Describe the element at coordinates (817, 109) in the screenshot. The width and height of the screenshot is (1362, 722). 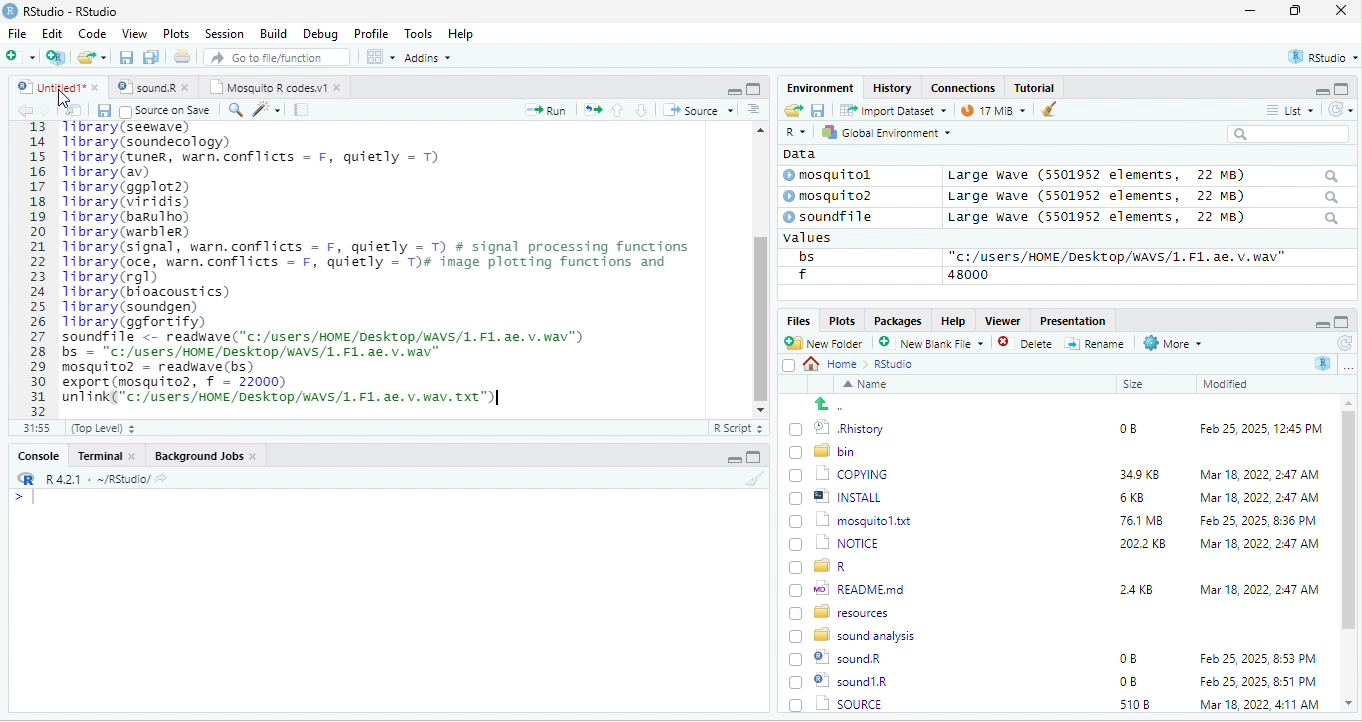
I see `save` at that location.